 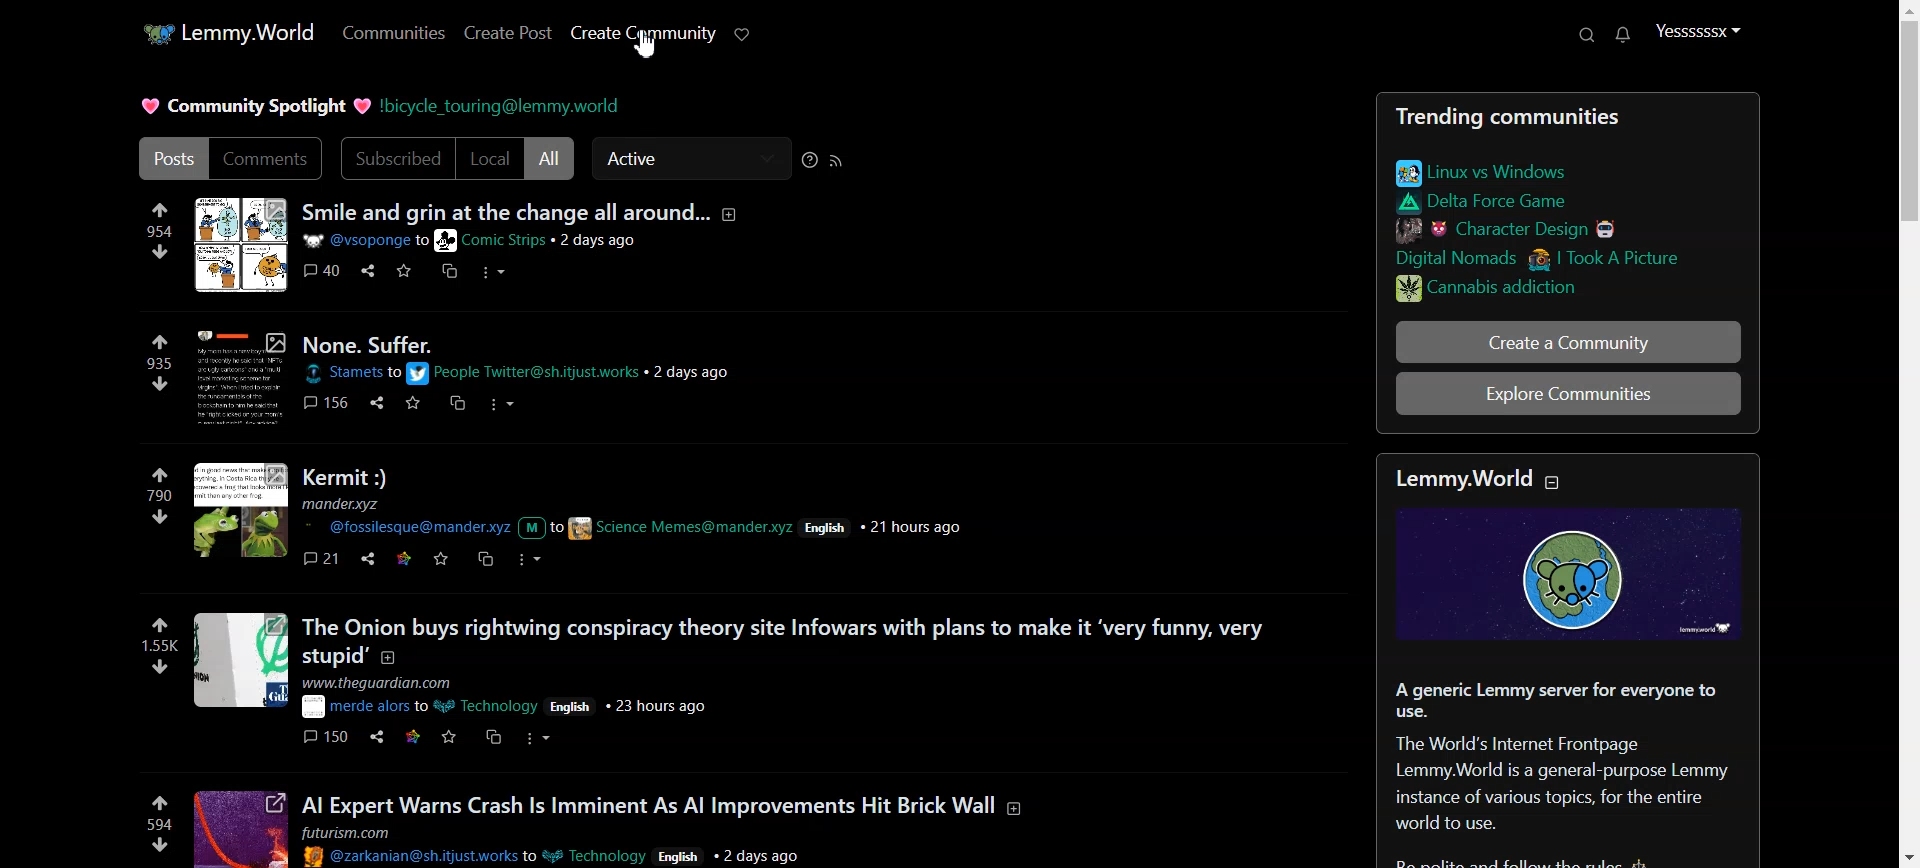 I want to click on image, so click(x=244, y=514).